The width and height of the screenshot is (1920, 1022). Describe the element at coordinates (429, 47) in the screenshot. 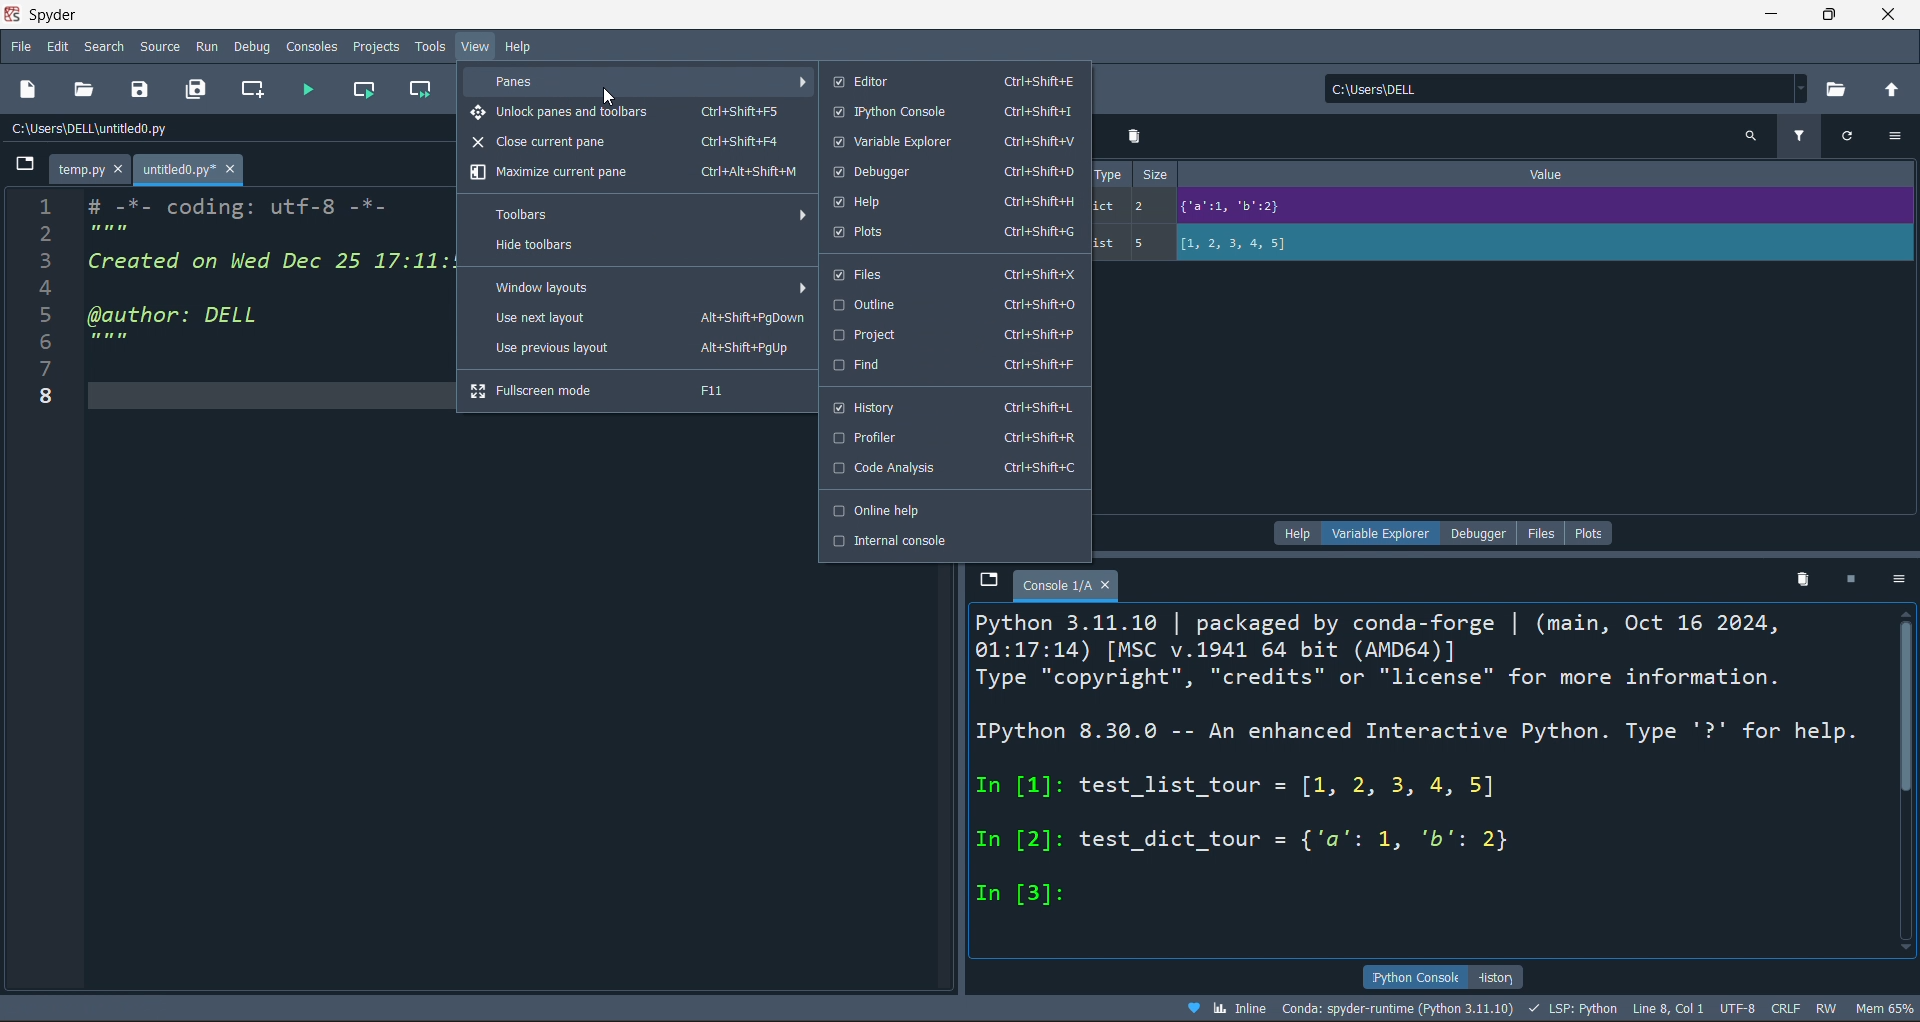

I see `tools` at that location.